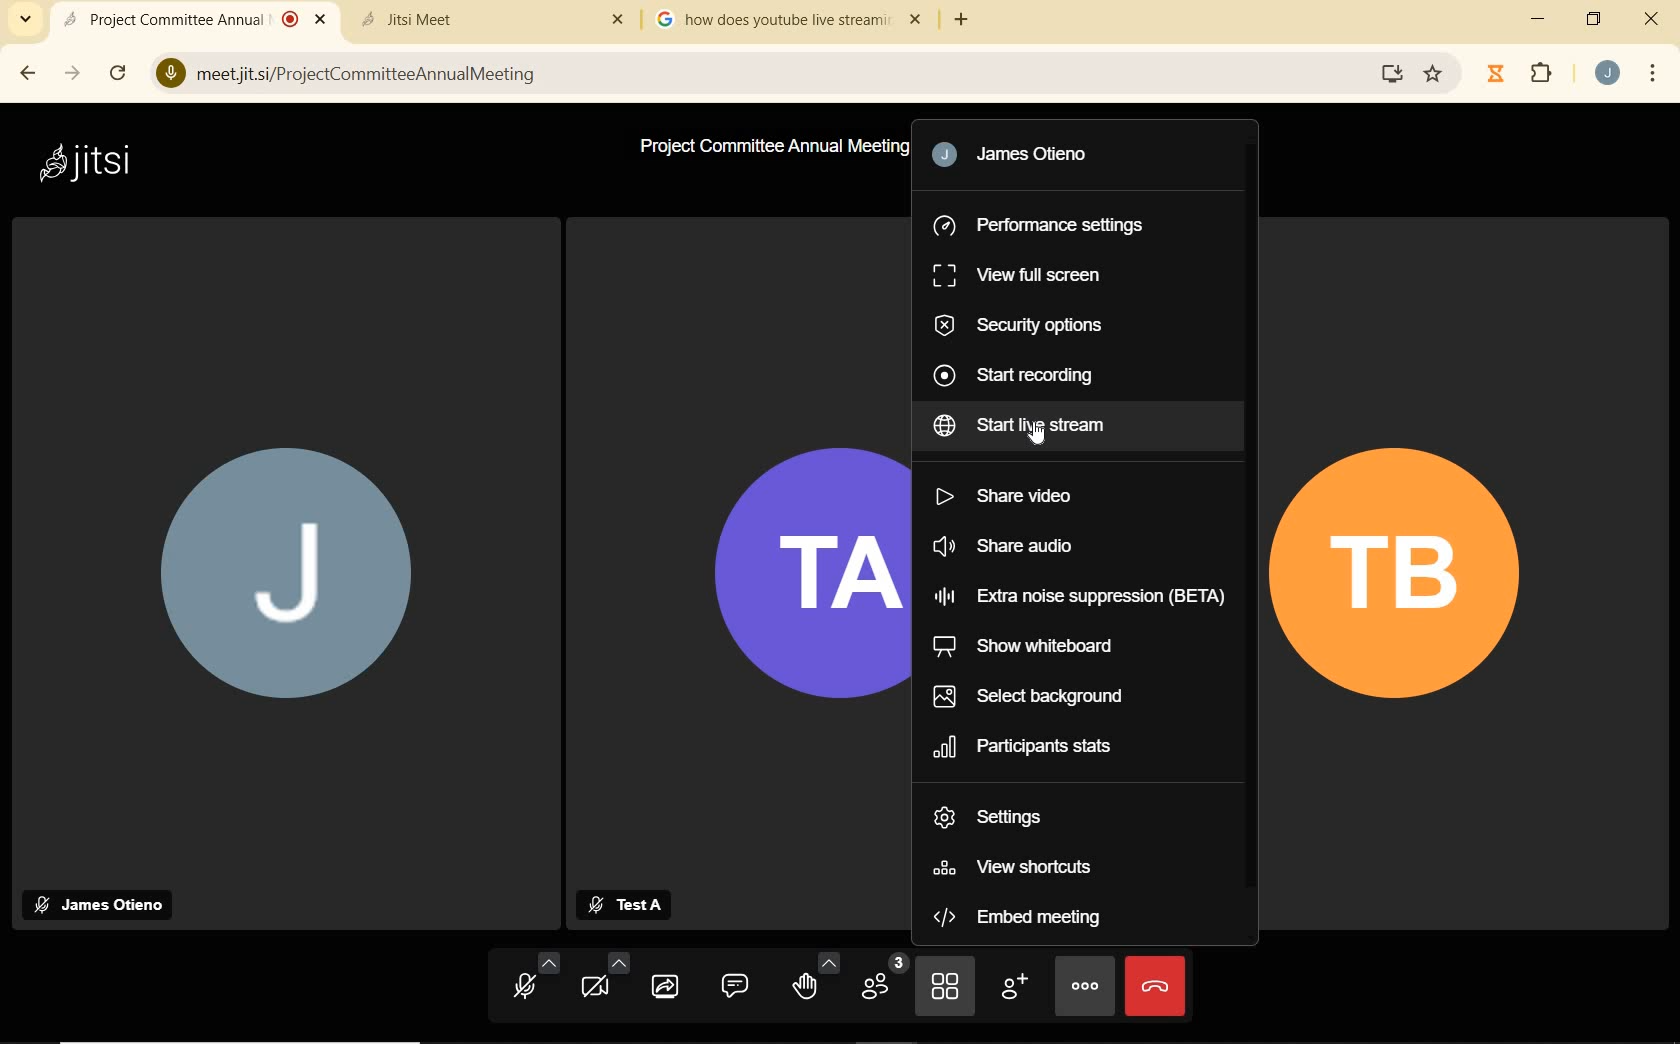 The width and height of the screenshot is (1680, 1044). I want to click on EMBED MEETING, so click(1023, 919).